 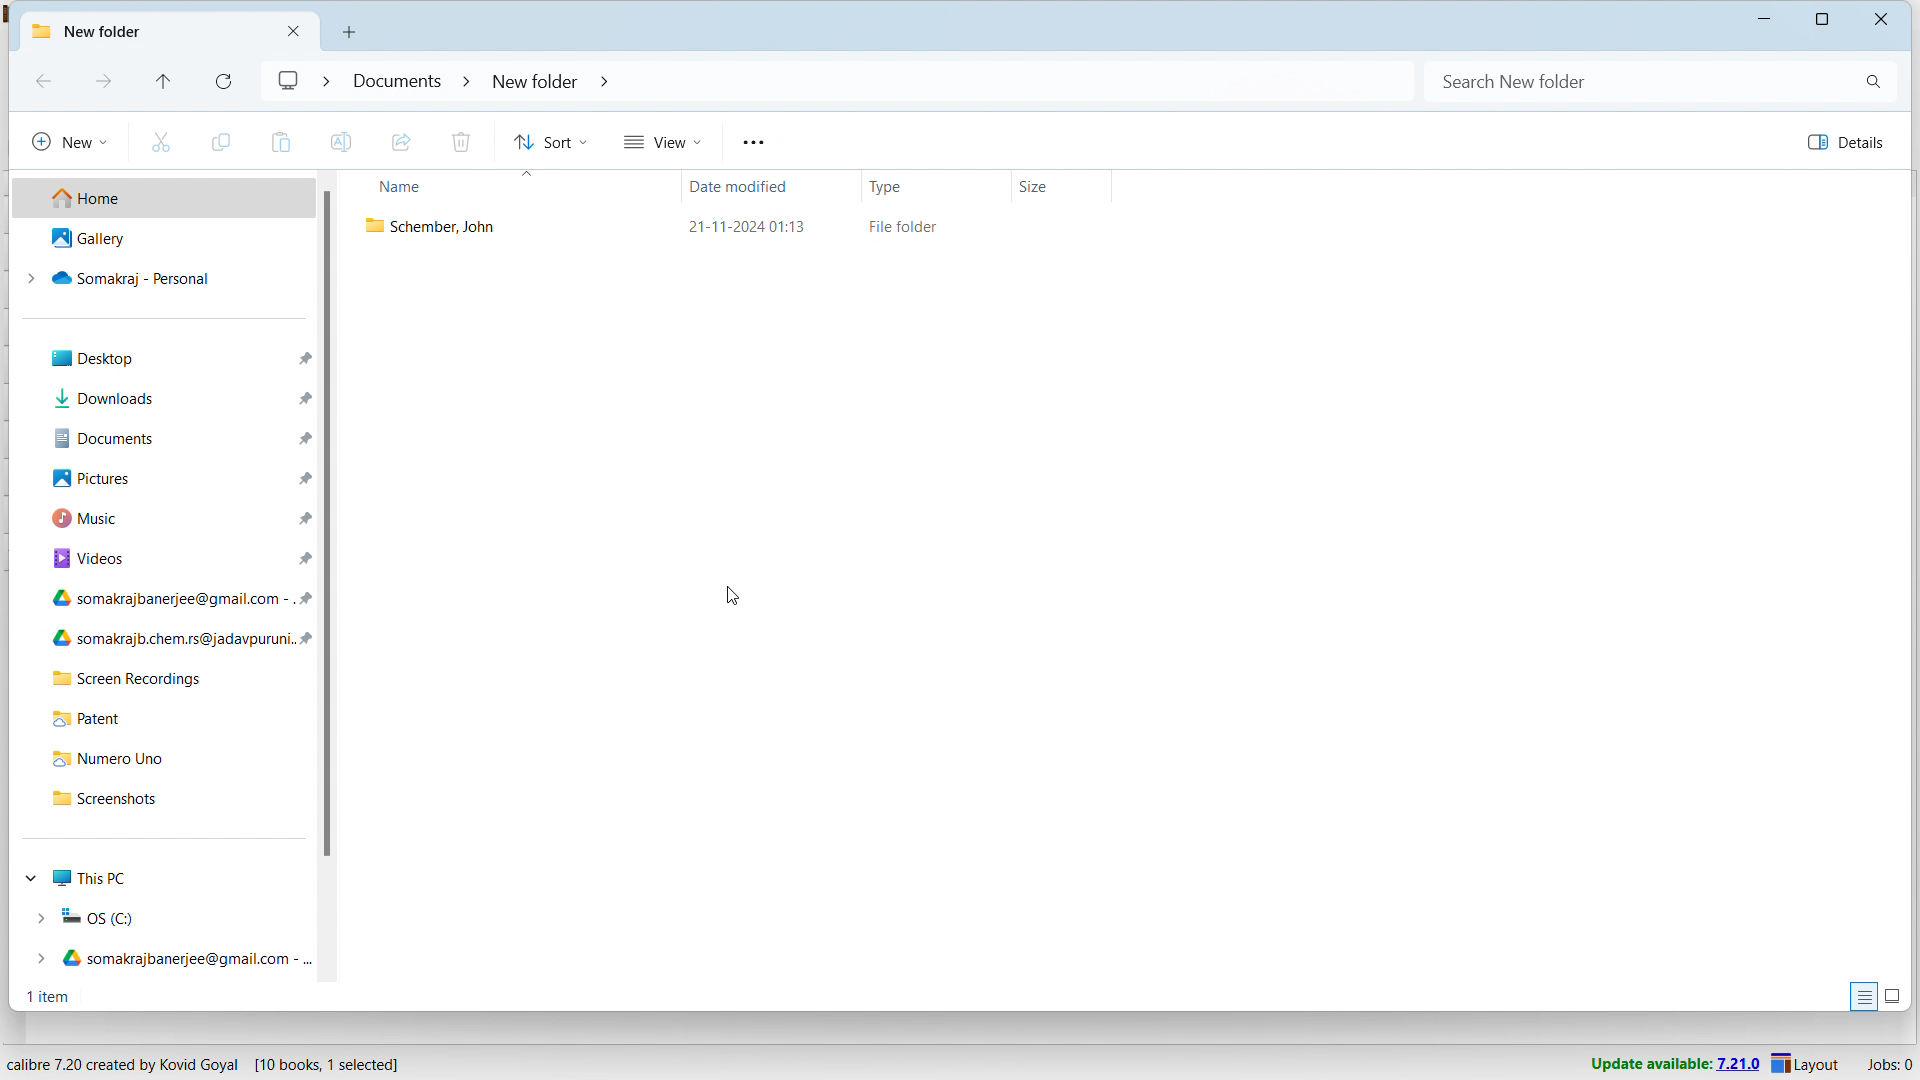 What do you see at coordinates (93, 877) in the screenshot?
I see `This PC` at bounding box center [93, 877].